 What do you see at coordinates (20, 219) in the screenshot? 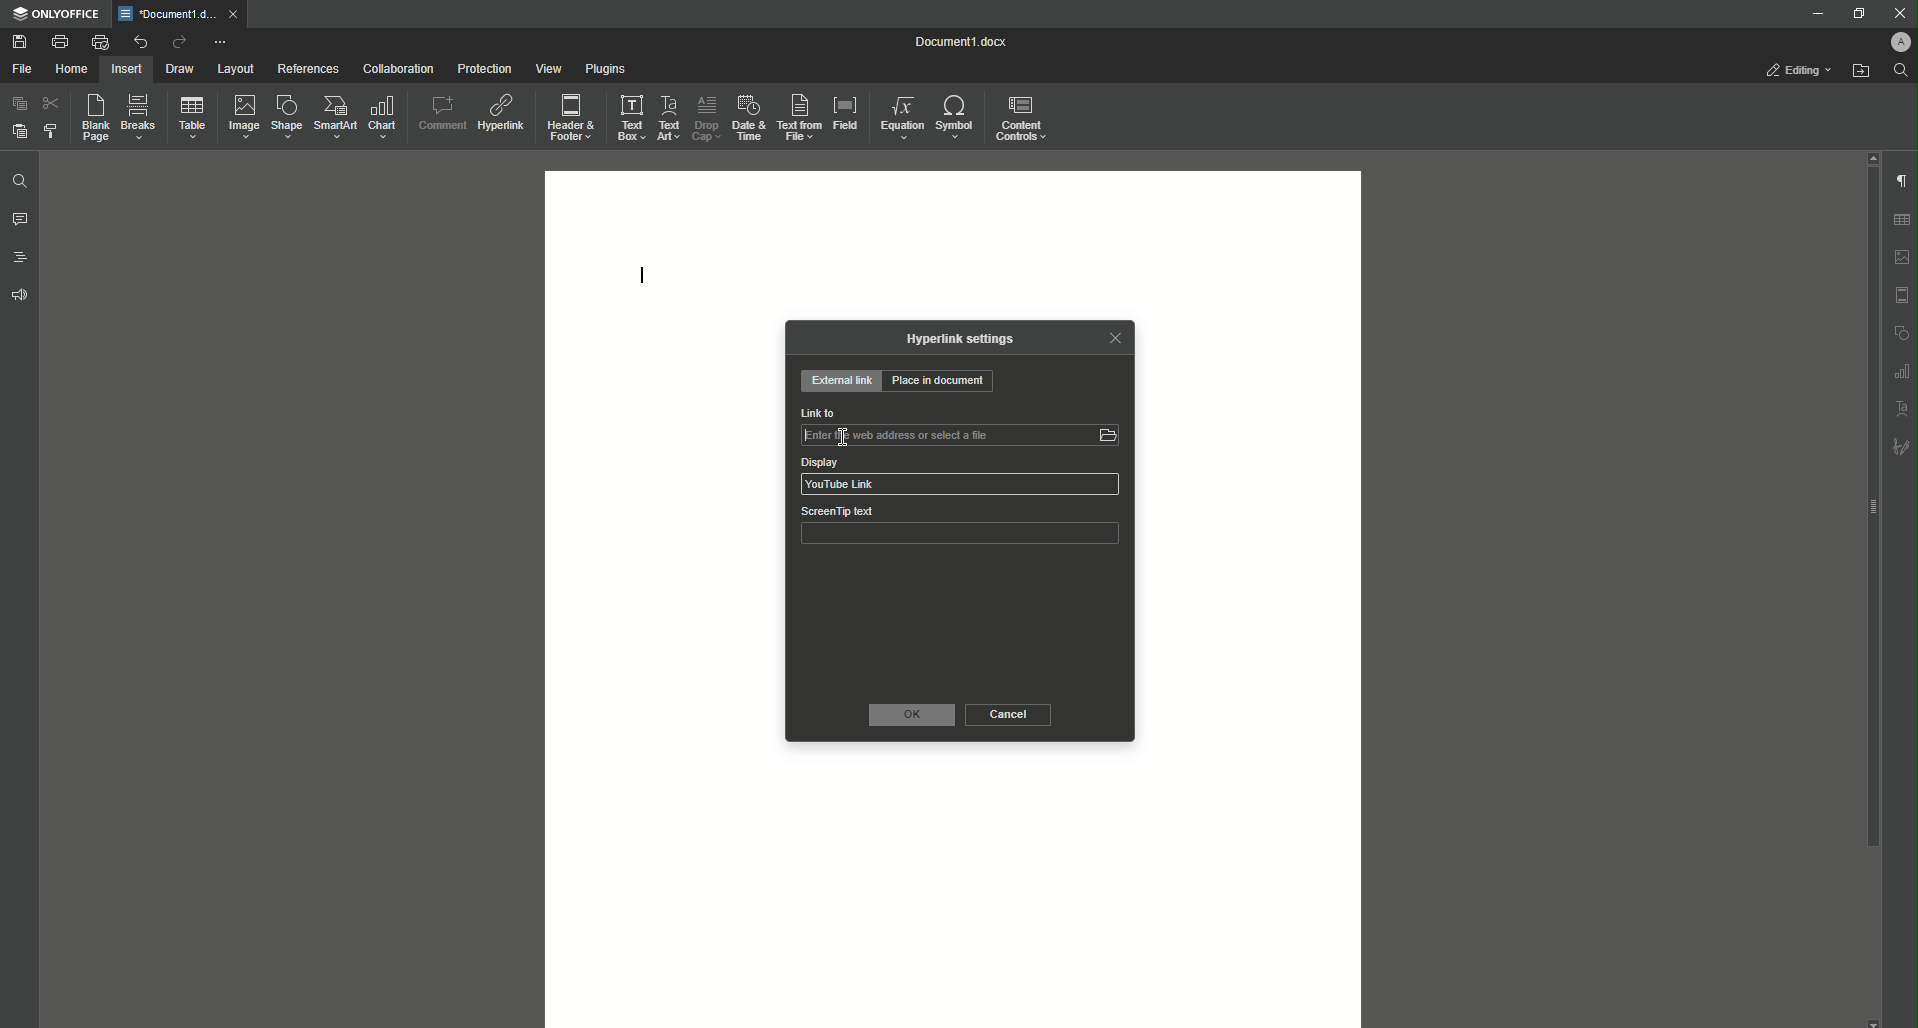
I see `Comments` at bounding box center [20, 219].